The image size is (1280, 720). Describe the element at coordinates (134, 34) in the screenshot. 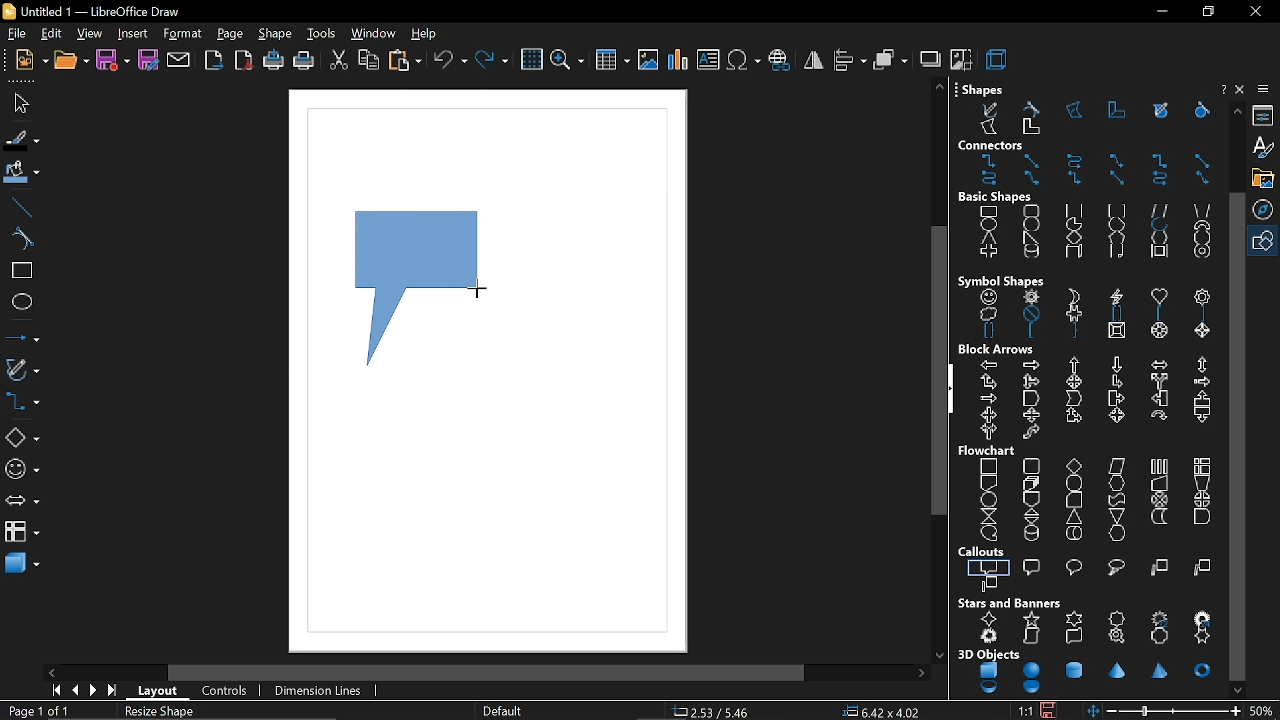

I see `insert` at that location.